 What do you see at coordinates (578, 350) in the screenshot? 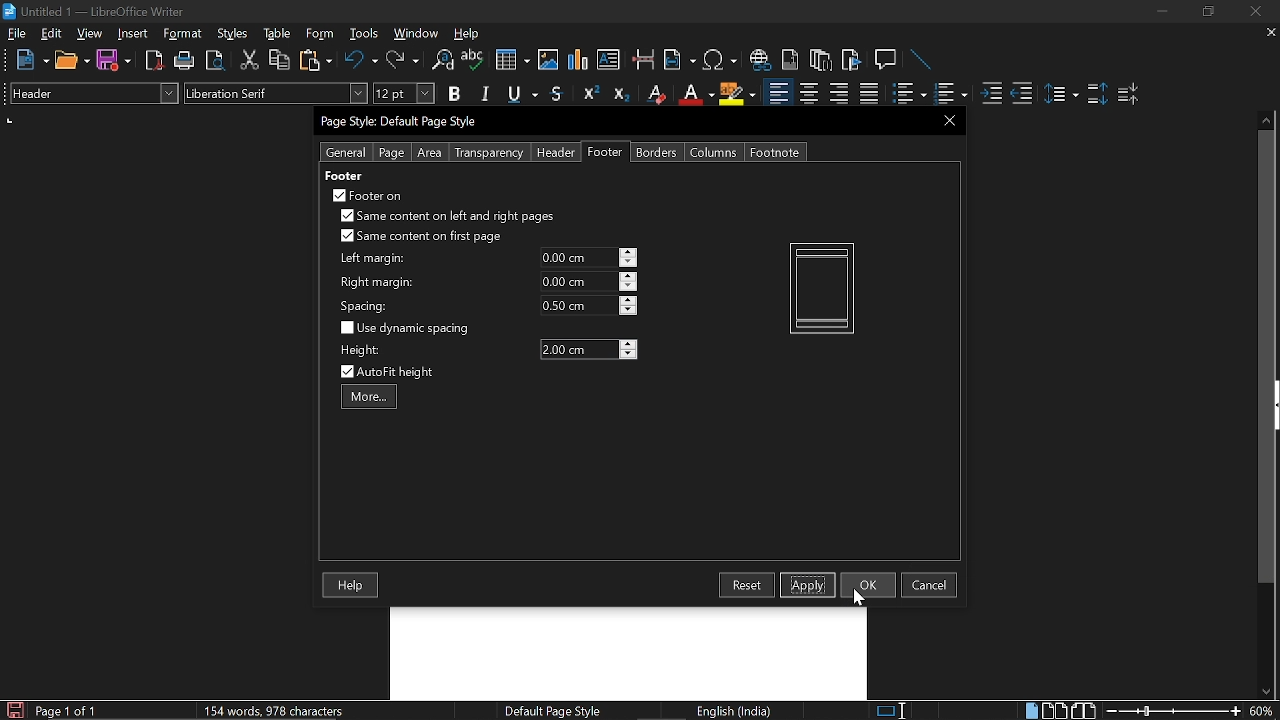
I see `Height` at bounding box center [578, 350].